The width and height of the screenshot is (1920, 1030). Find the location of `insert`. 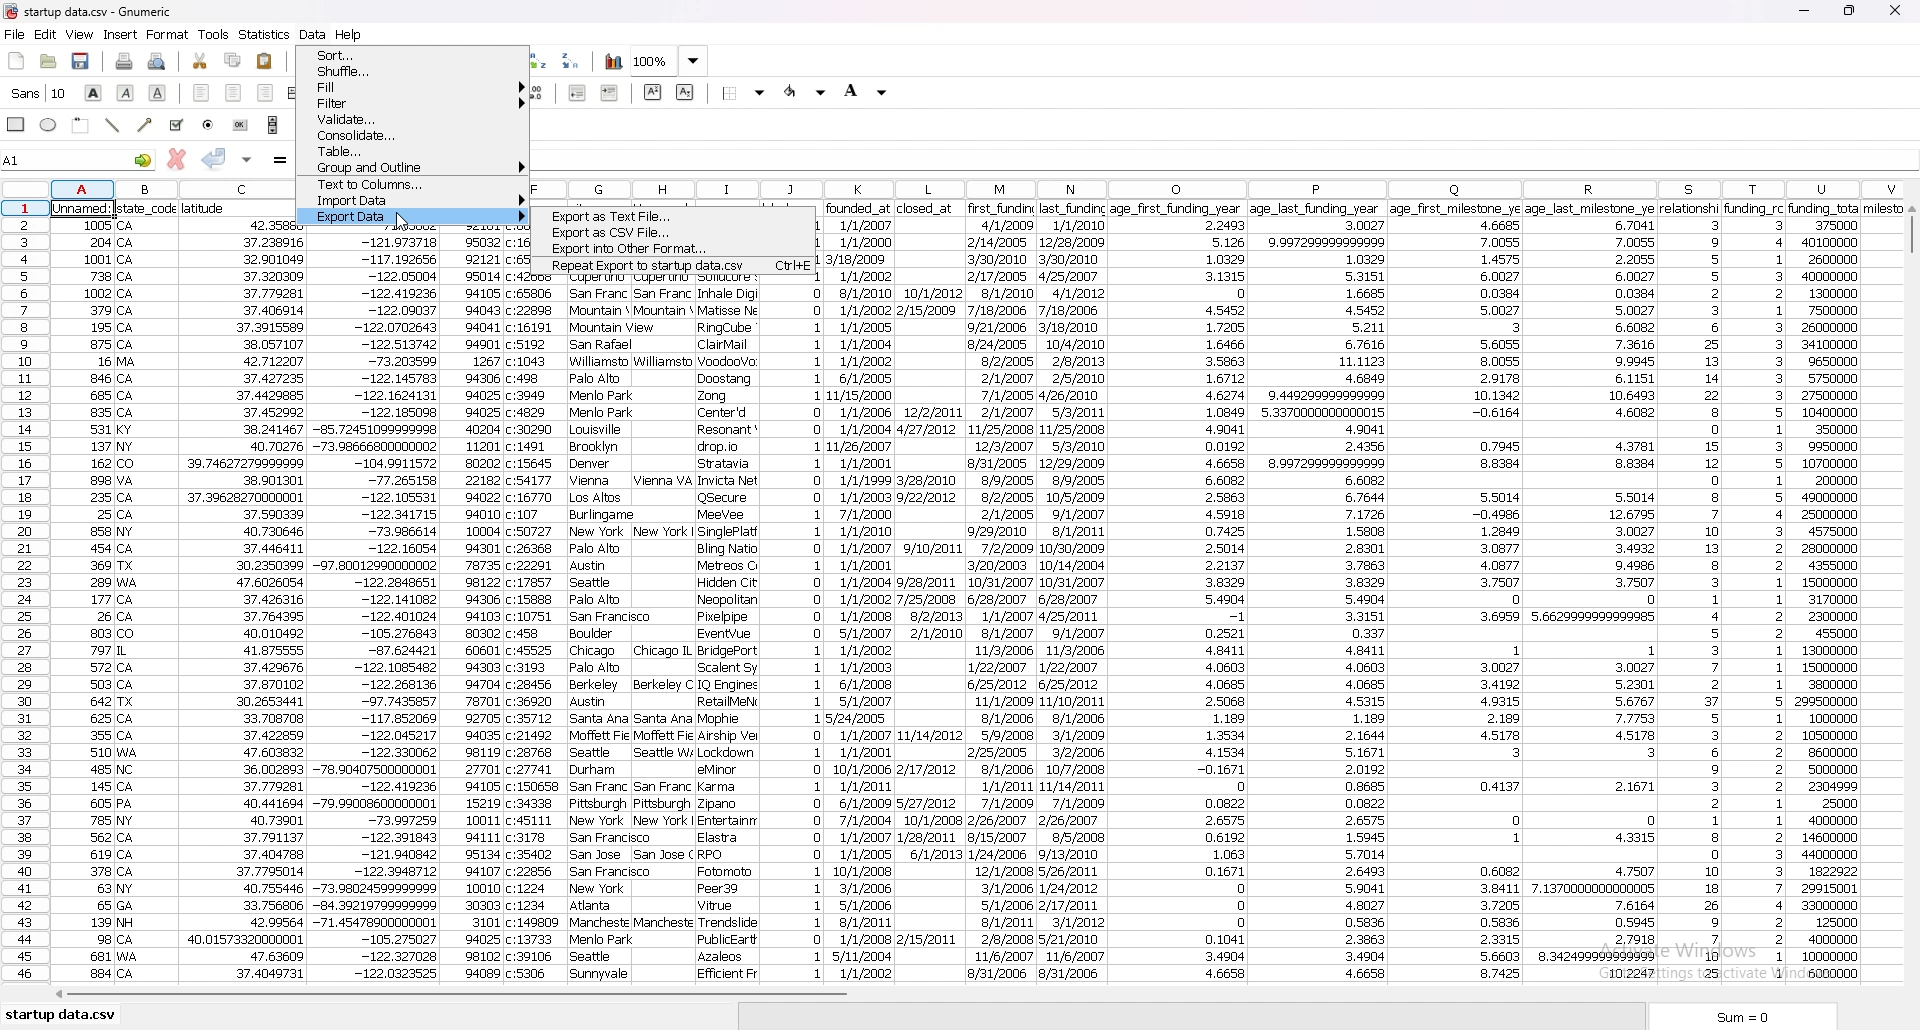

insert is located at coordinates (120, 35).